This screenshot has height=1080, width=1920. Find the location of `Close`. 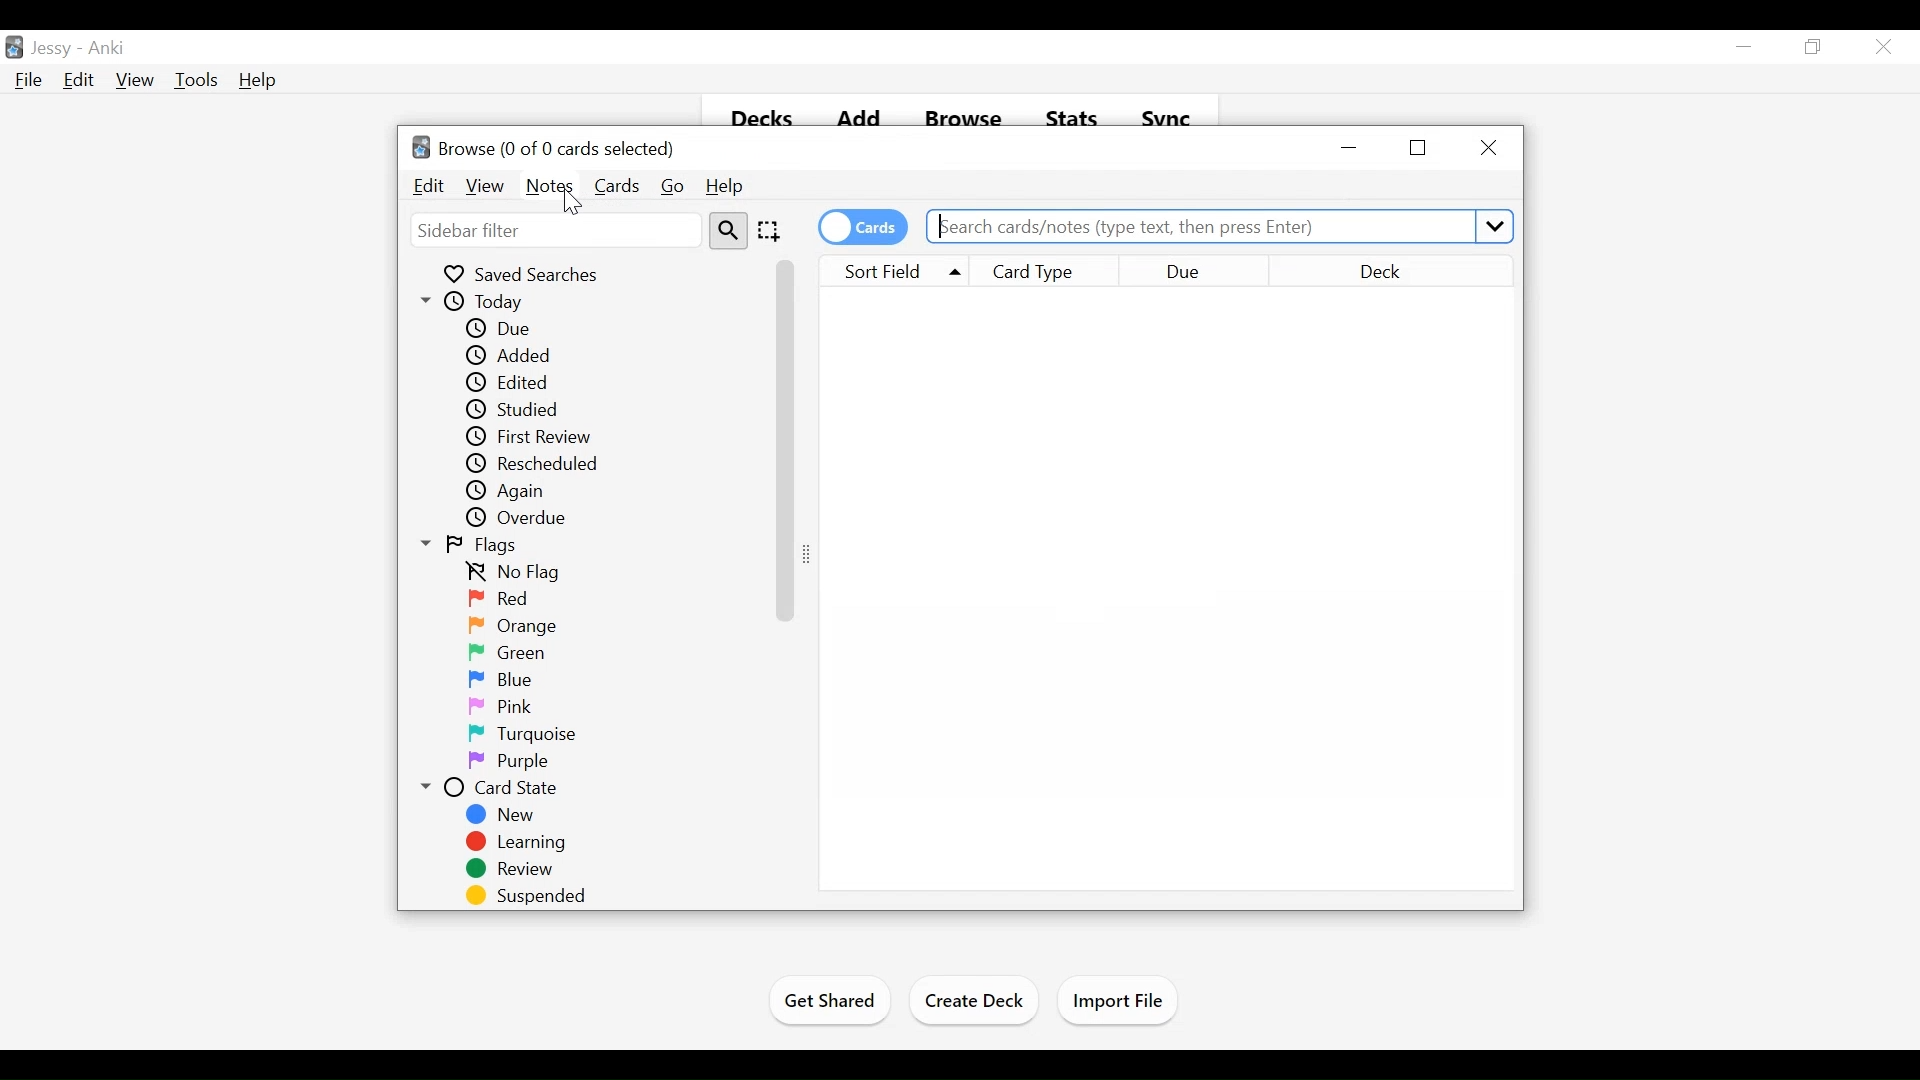

Close is located at coordinates (1486, 146).